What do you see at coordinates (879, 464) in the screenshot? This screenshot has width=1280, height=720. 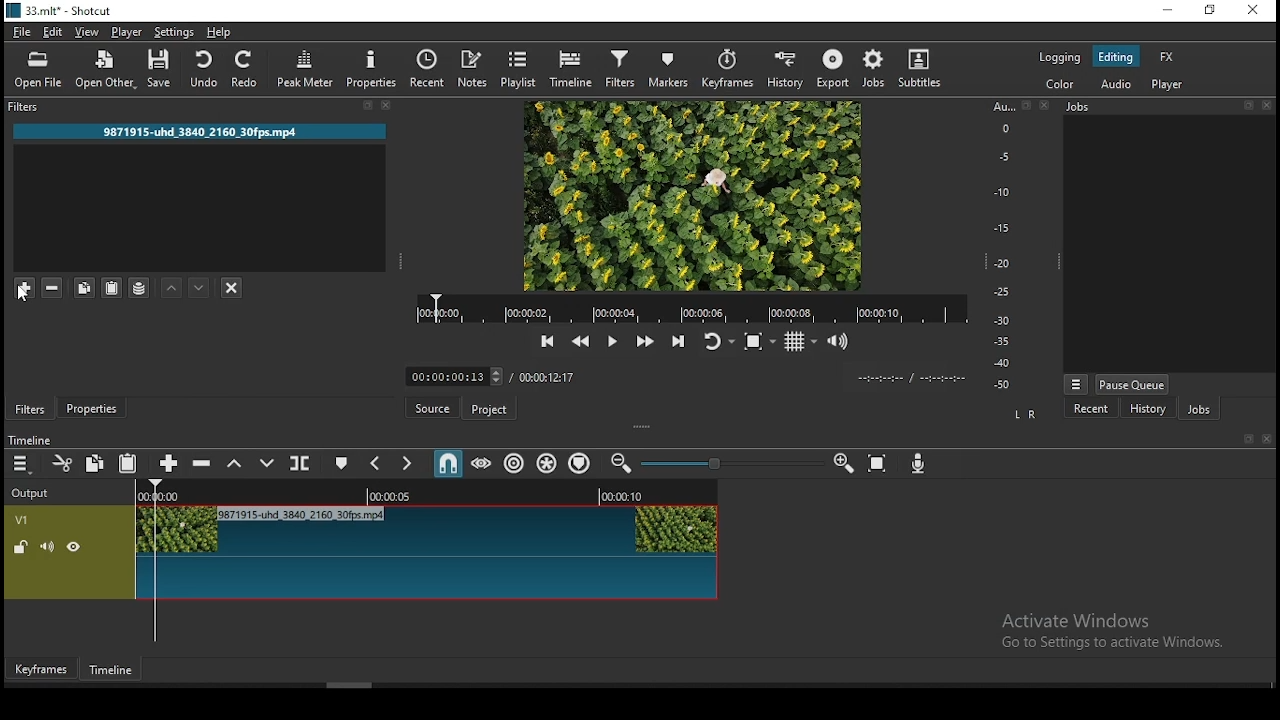 I see `zoom timeline to fit` at bounding box center [879, 464].